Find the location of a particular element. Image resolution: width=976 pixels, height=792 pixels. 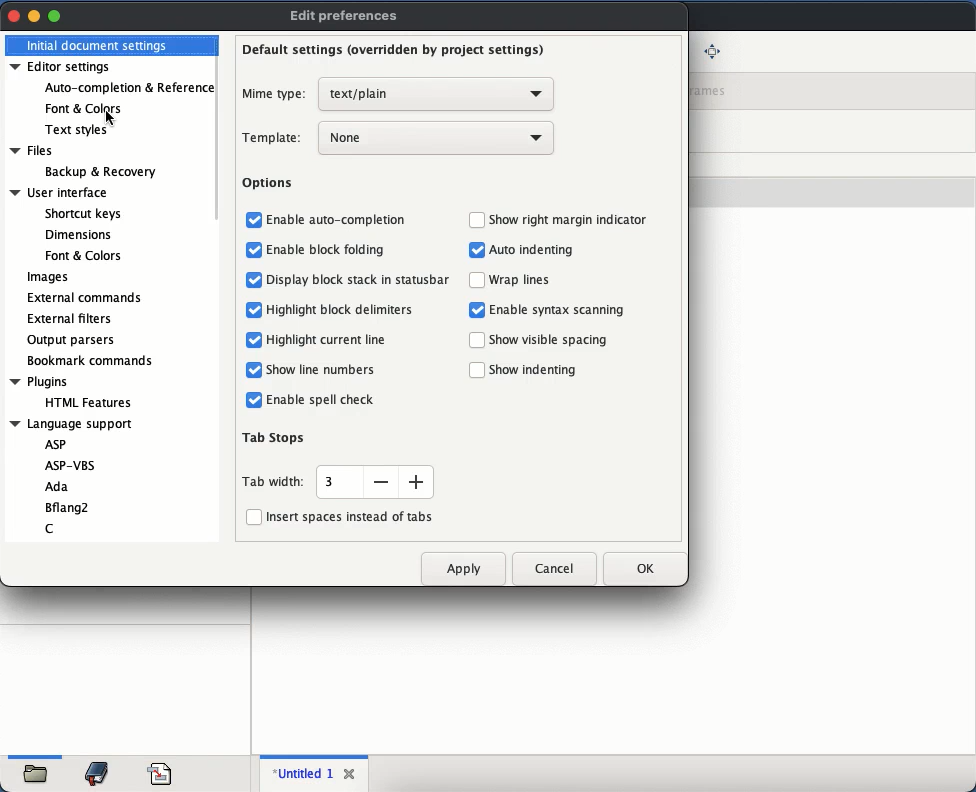

text styles is located at coordinates (79, 129).